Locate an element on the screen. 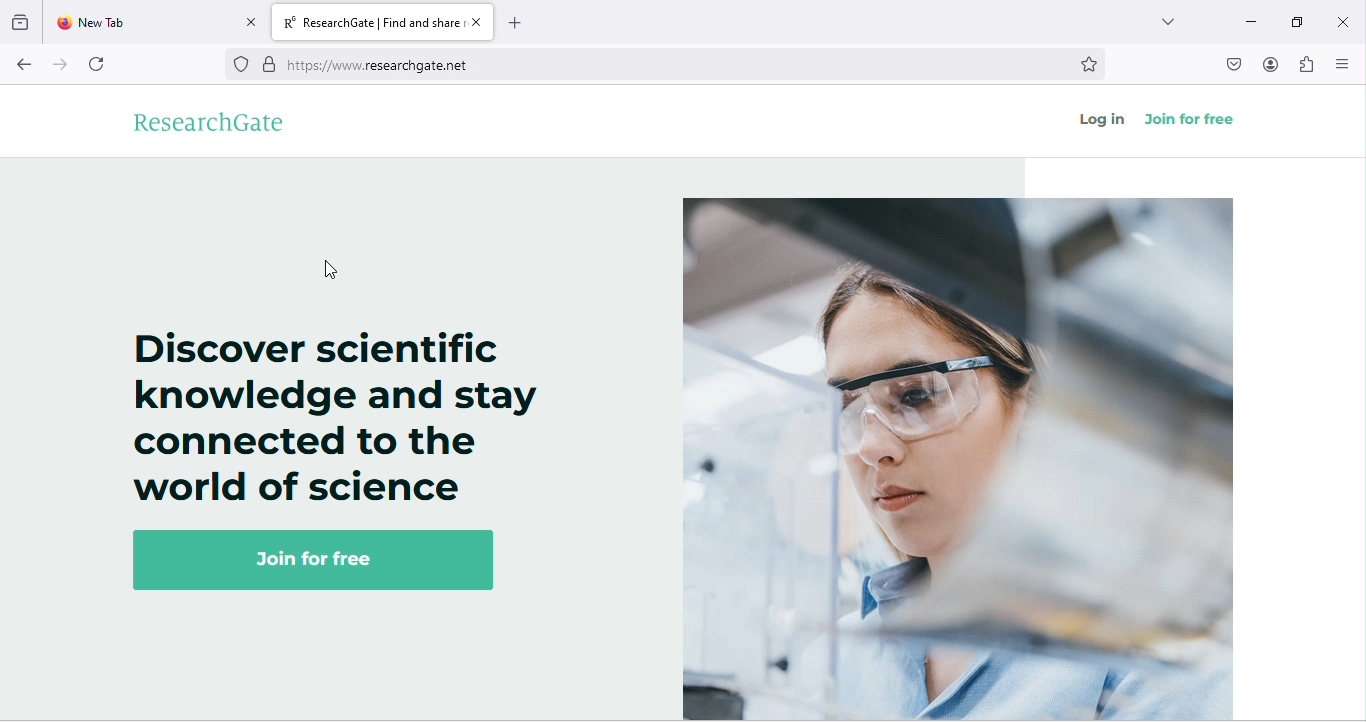 This screenshot has height=722, width=1366. pocket is located at coordinates (1232, 64).